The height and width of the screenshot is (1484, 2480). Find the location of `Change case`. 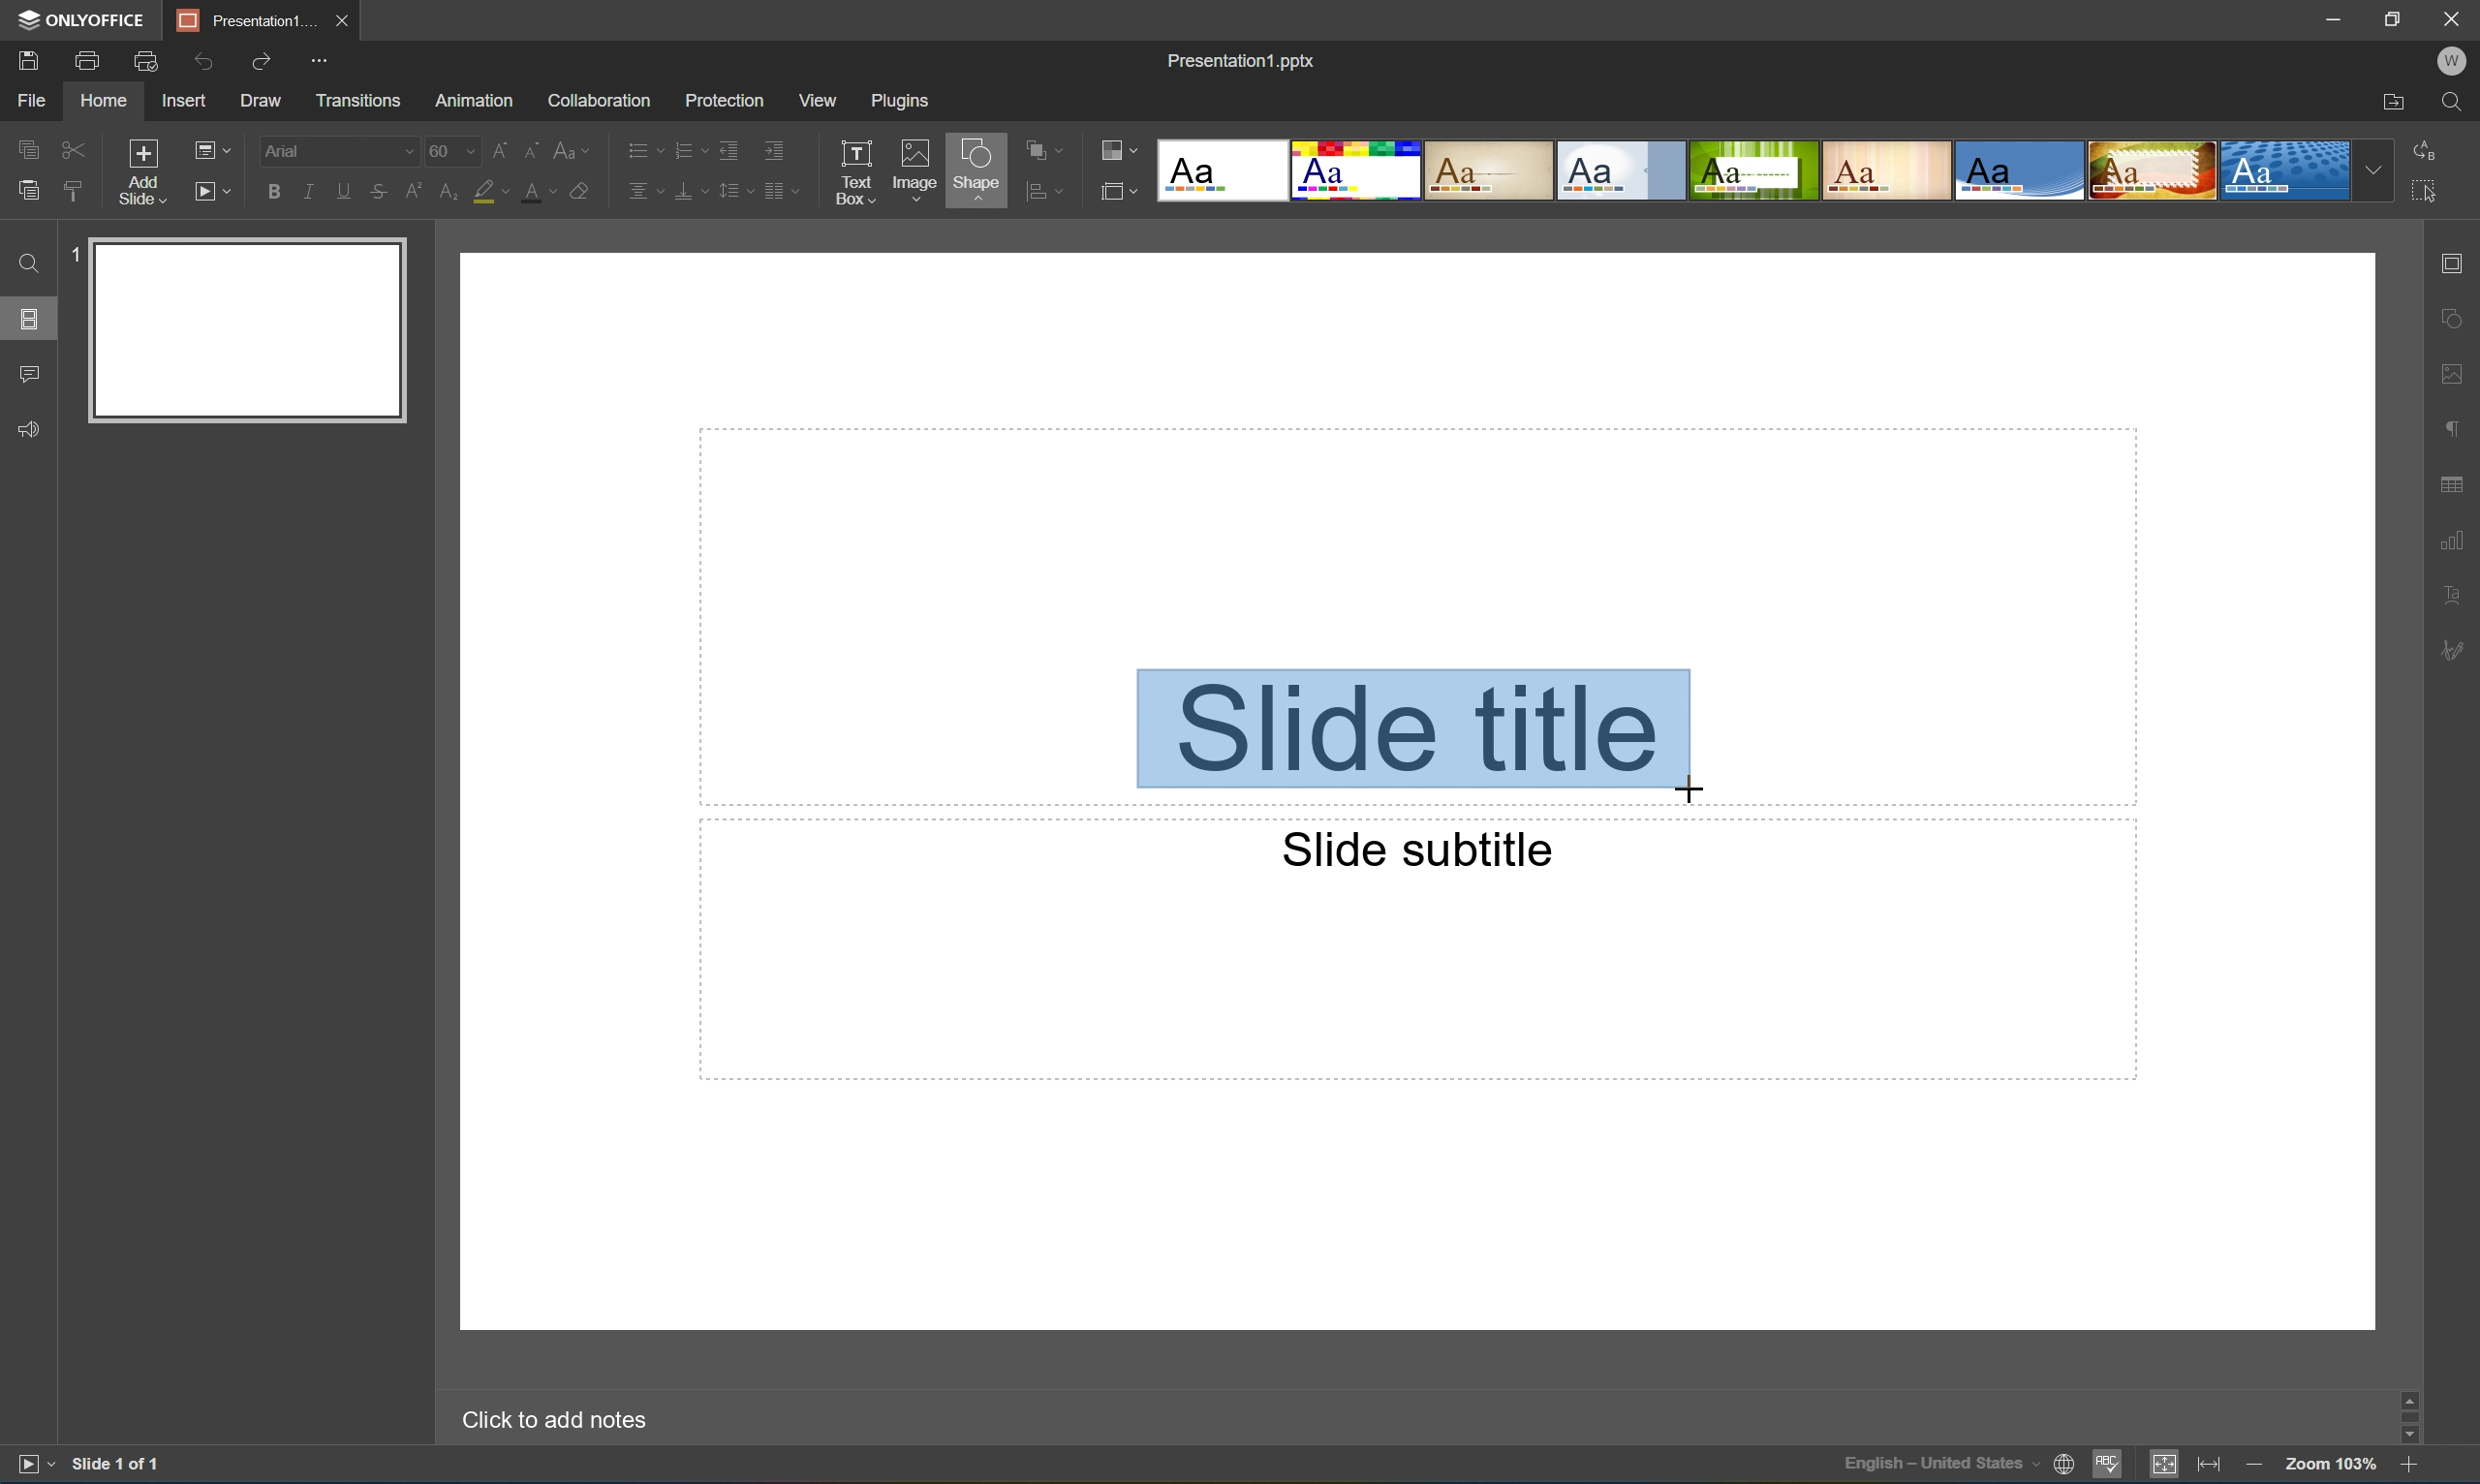

Change case is located at coordinates (577, 151).